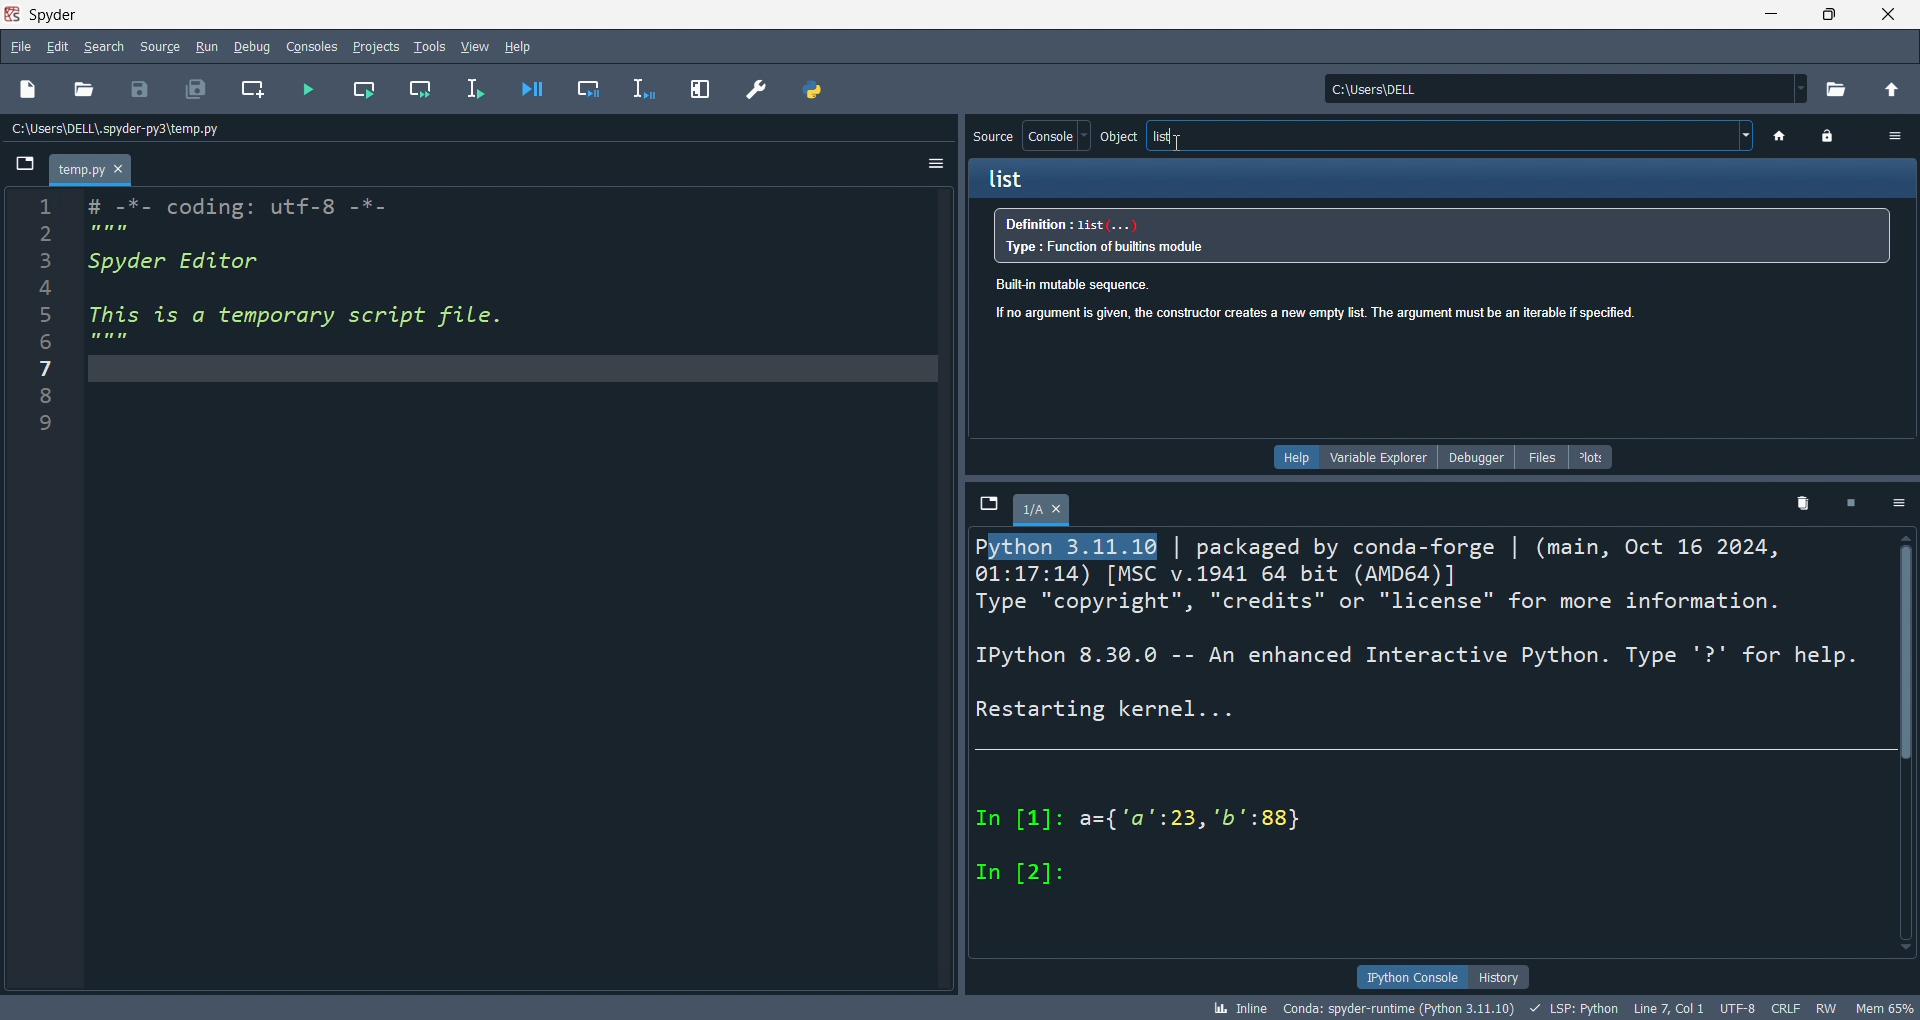 The height and width of the screenshot is (1020, 1920). What do you see at coordinates (418, 90) in the screenshot?
I see `run cell and move` at bounding box center [418, 90].